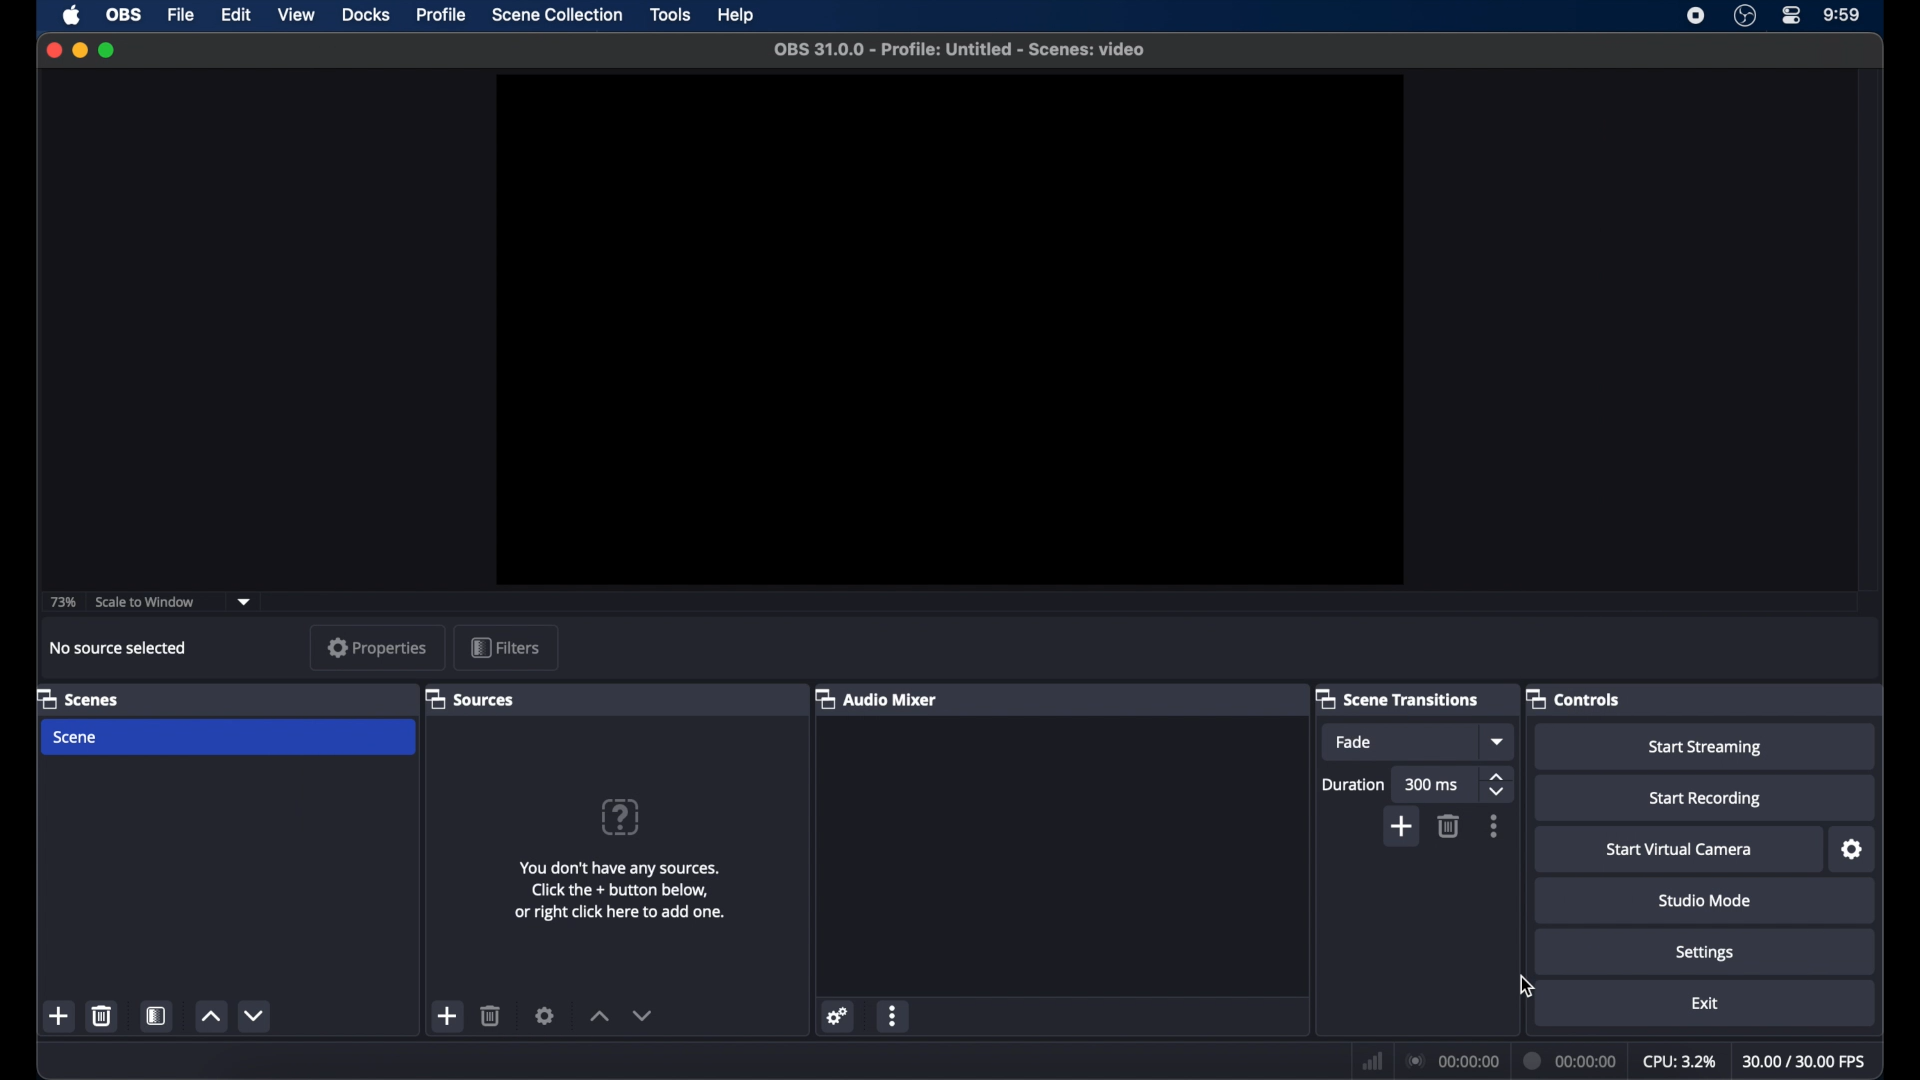 The height and width of the screenshot is (1080, 1920). Describe the element at coordinates (600, 1018) in the screenshot. I see `increment` at that location.